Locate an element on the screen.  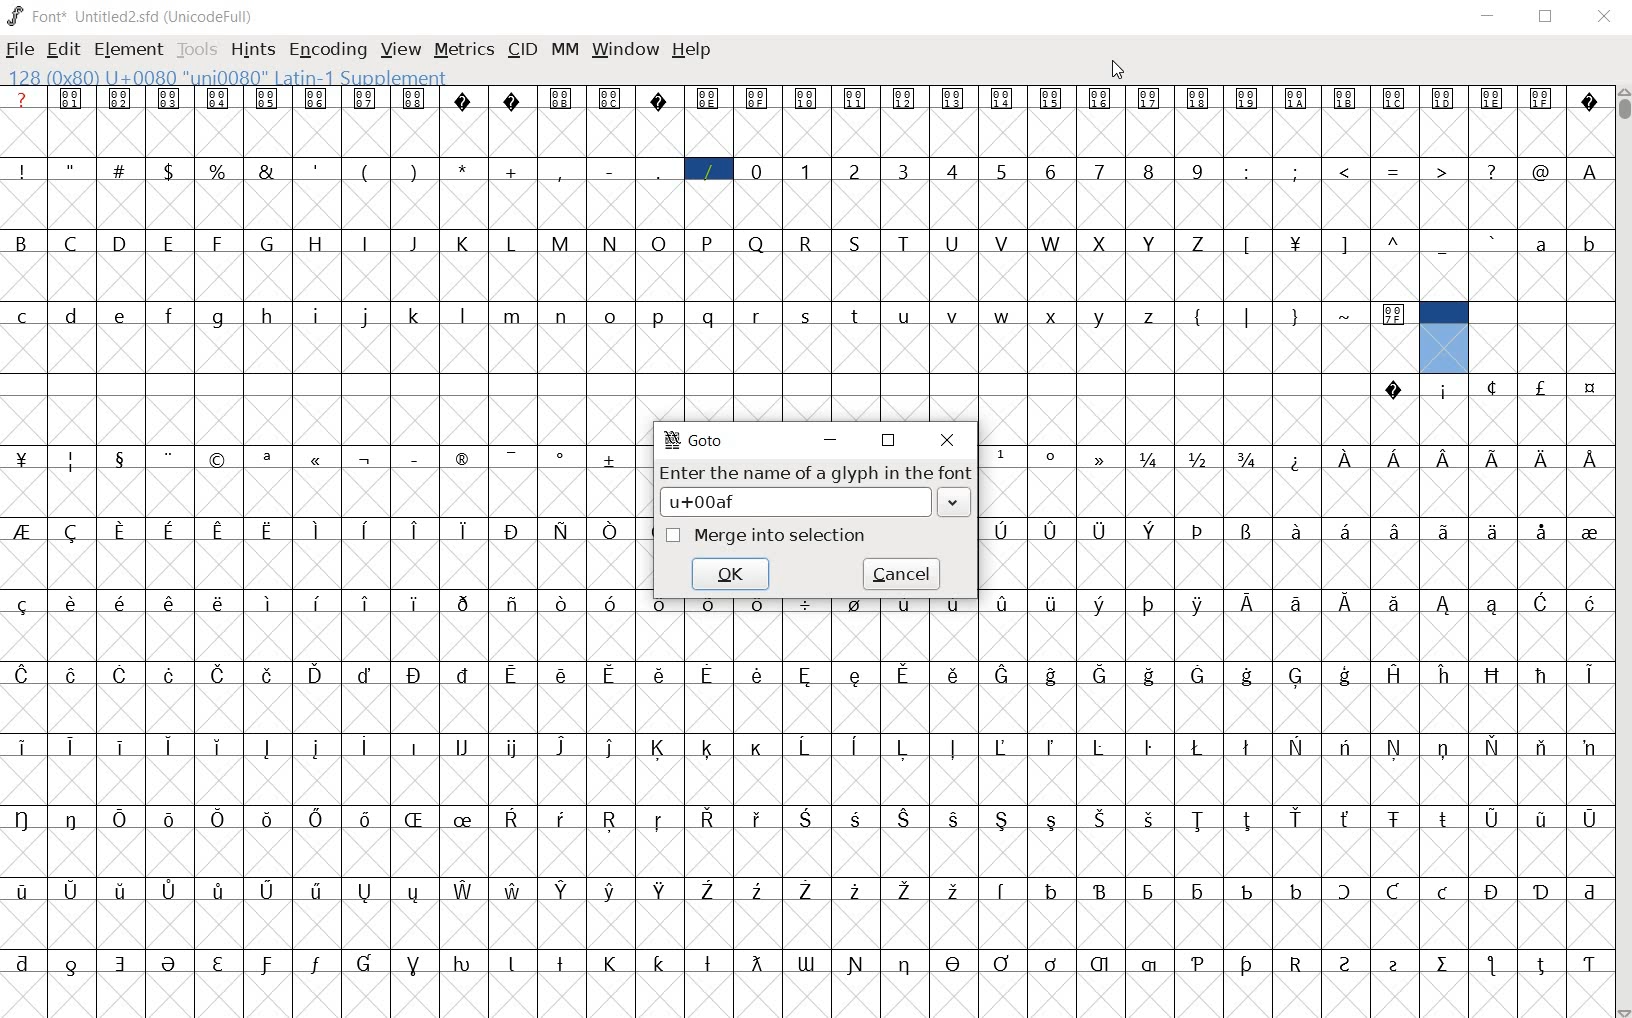
Symbol is located at coordinates (1148, 965).